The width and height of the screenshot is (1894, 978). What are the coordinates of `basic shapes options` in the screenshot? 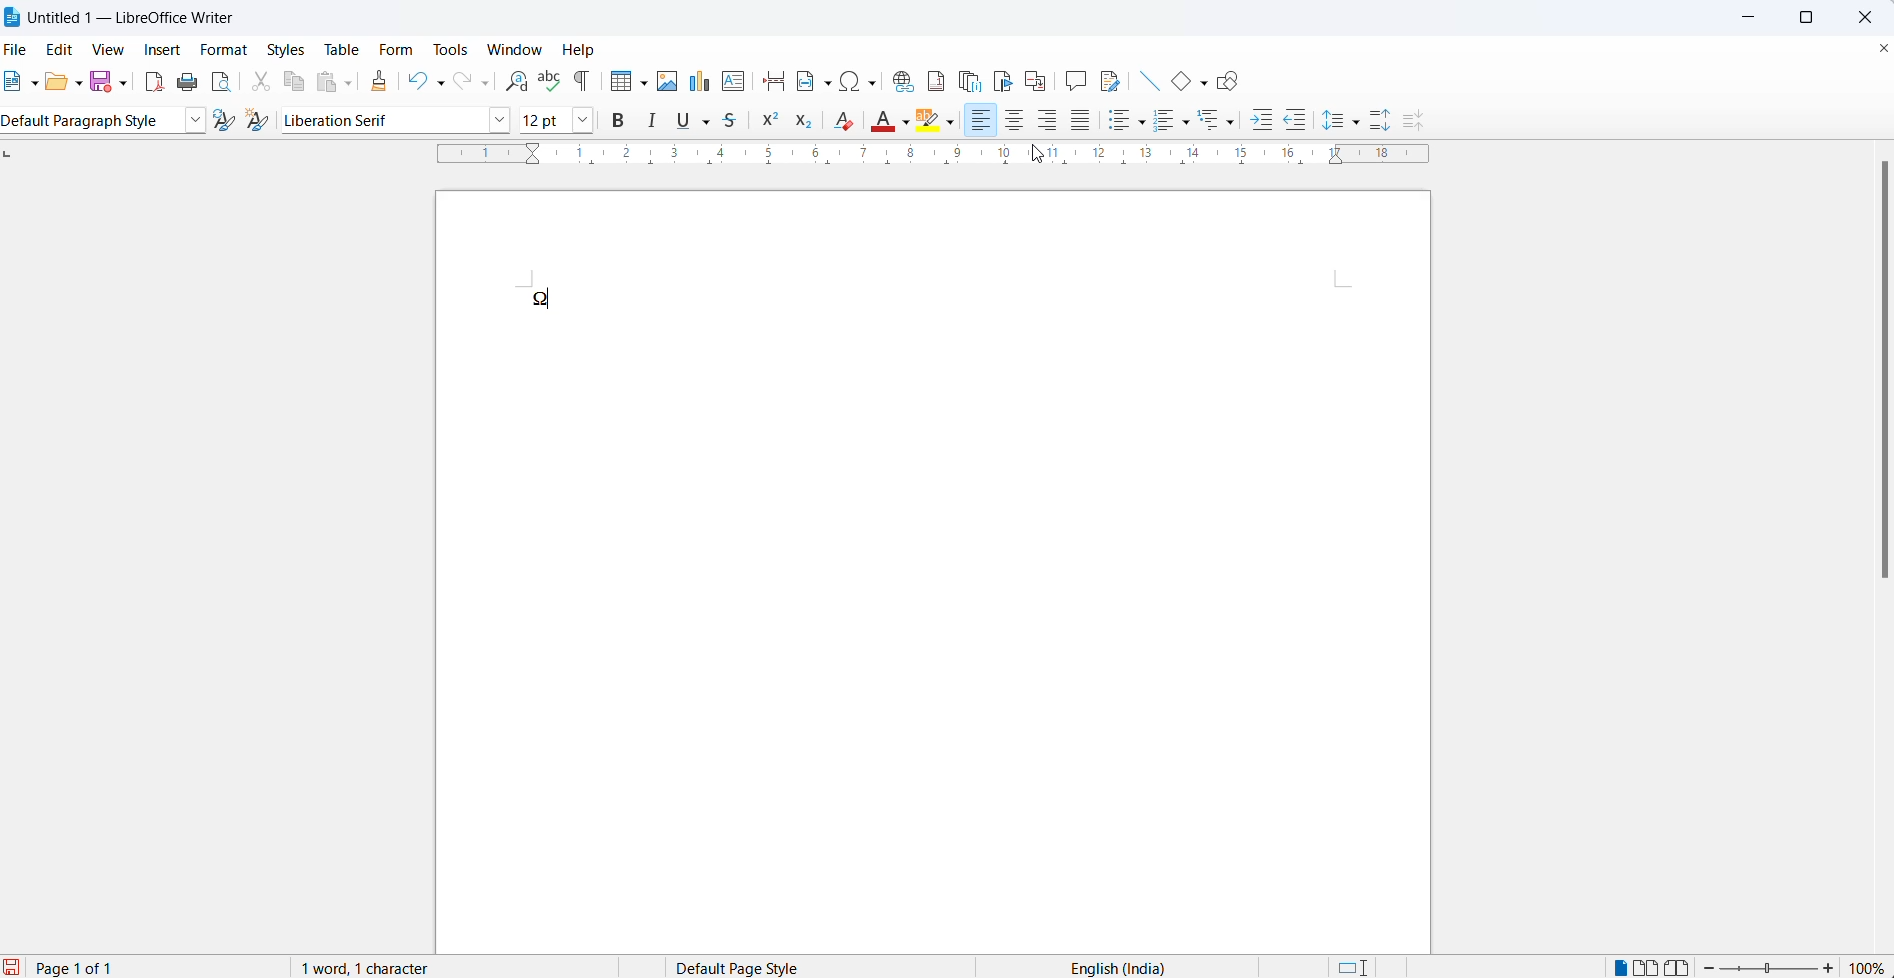 It's located at (1206, 82).